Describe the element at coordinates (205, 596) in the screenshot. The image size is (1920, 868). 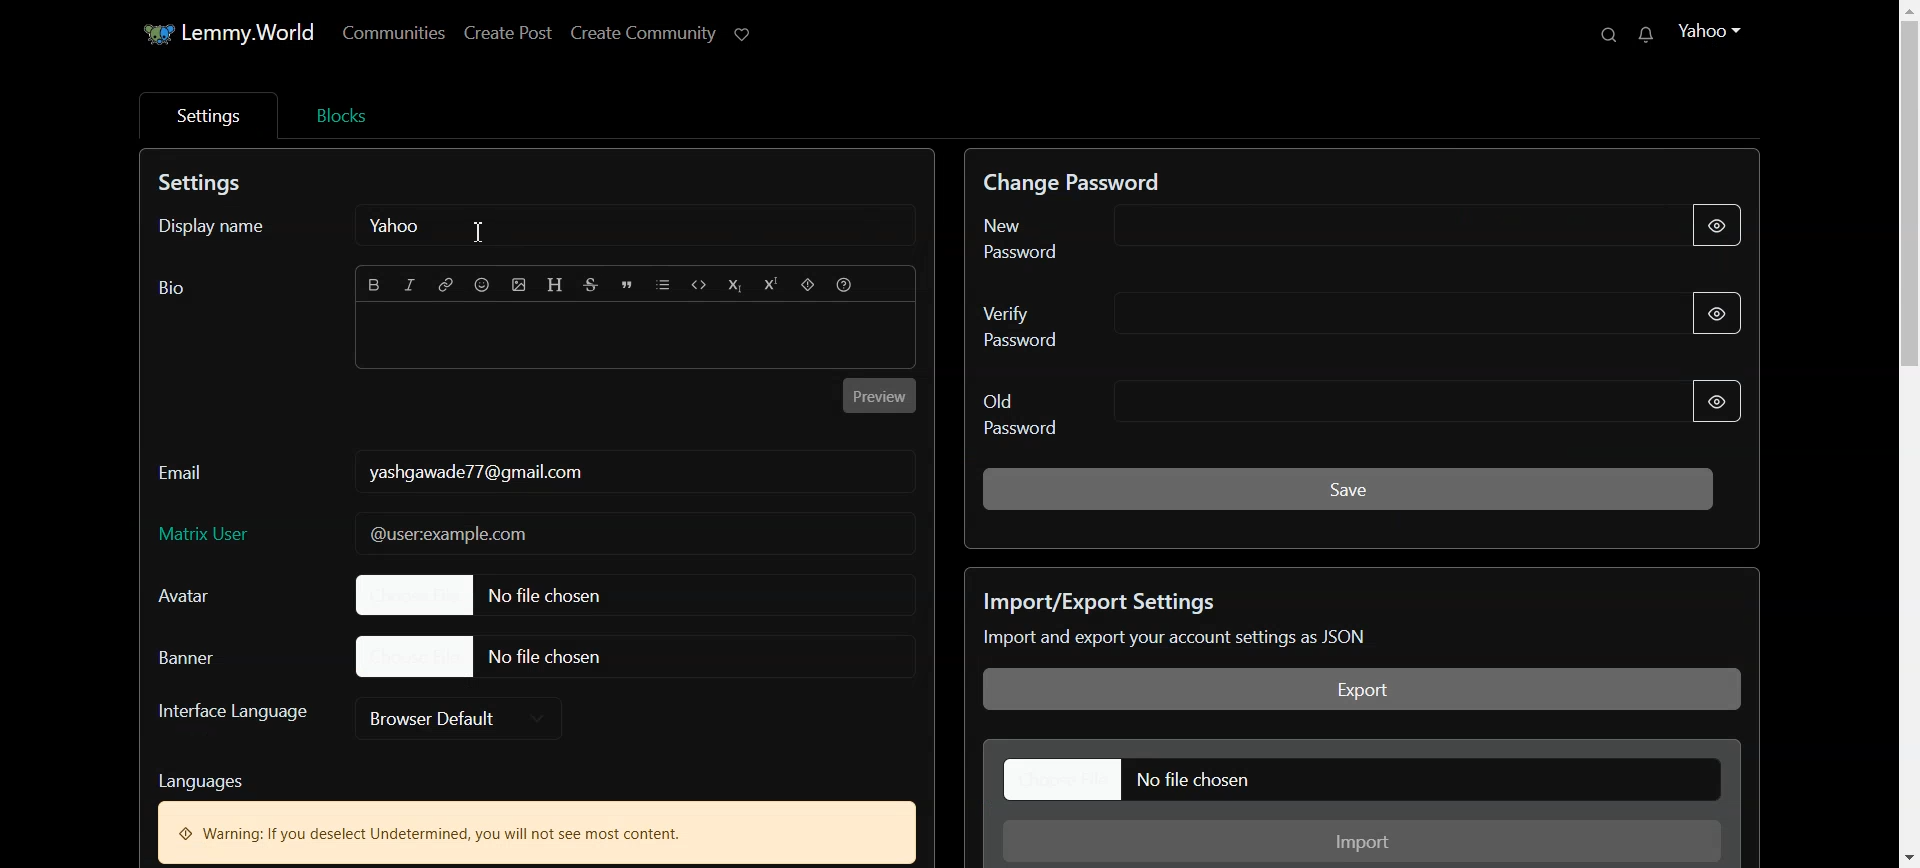
I see `Avatar` at that location.